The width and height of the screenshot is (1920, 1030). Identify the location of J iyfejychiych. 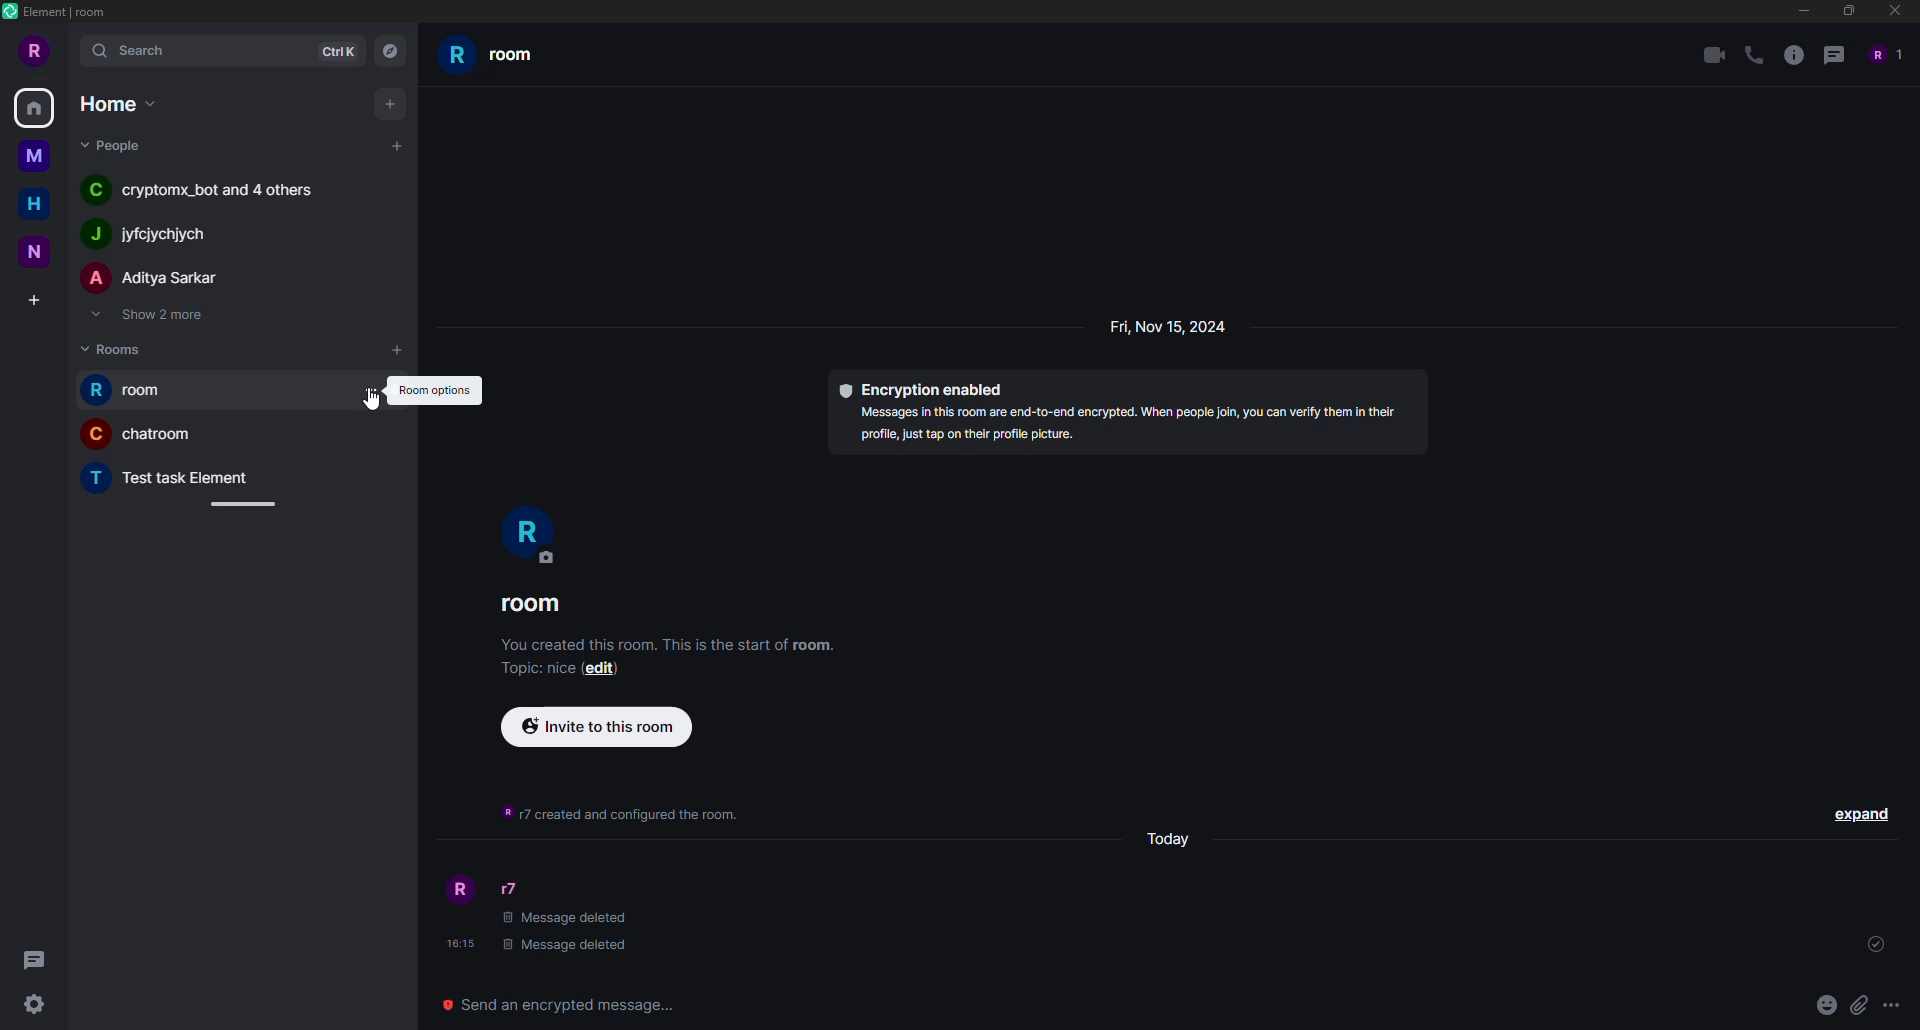
(153, 233).